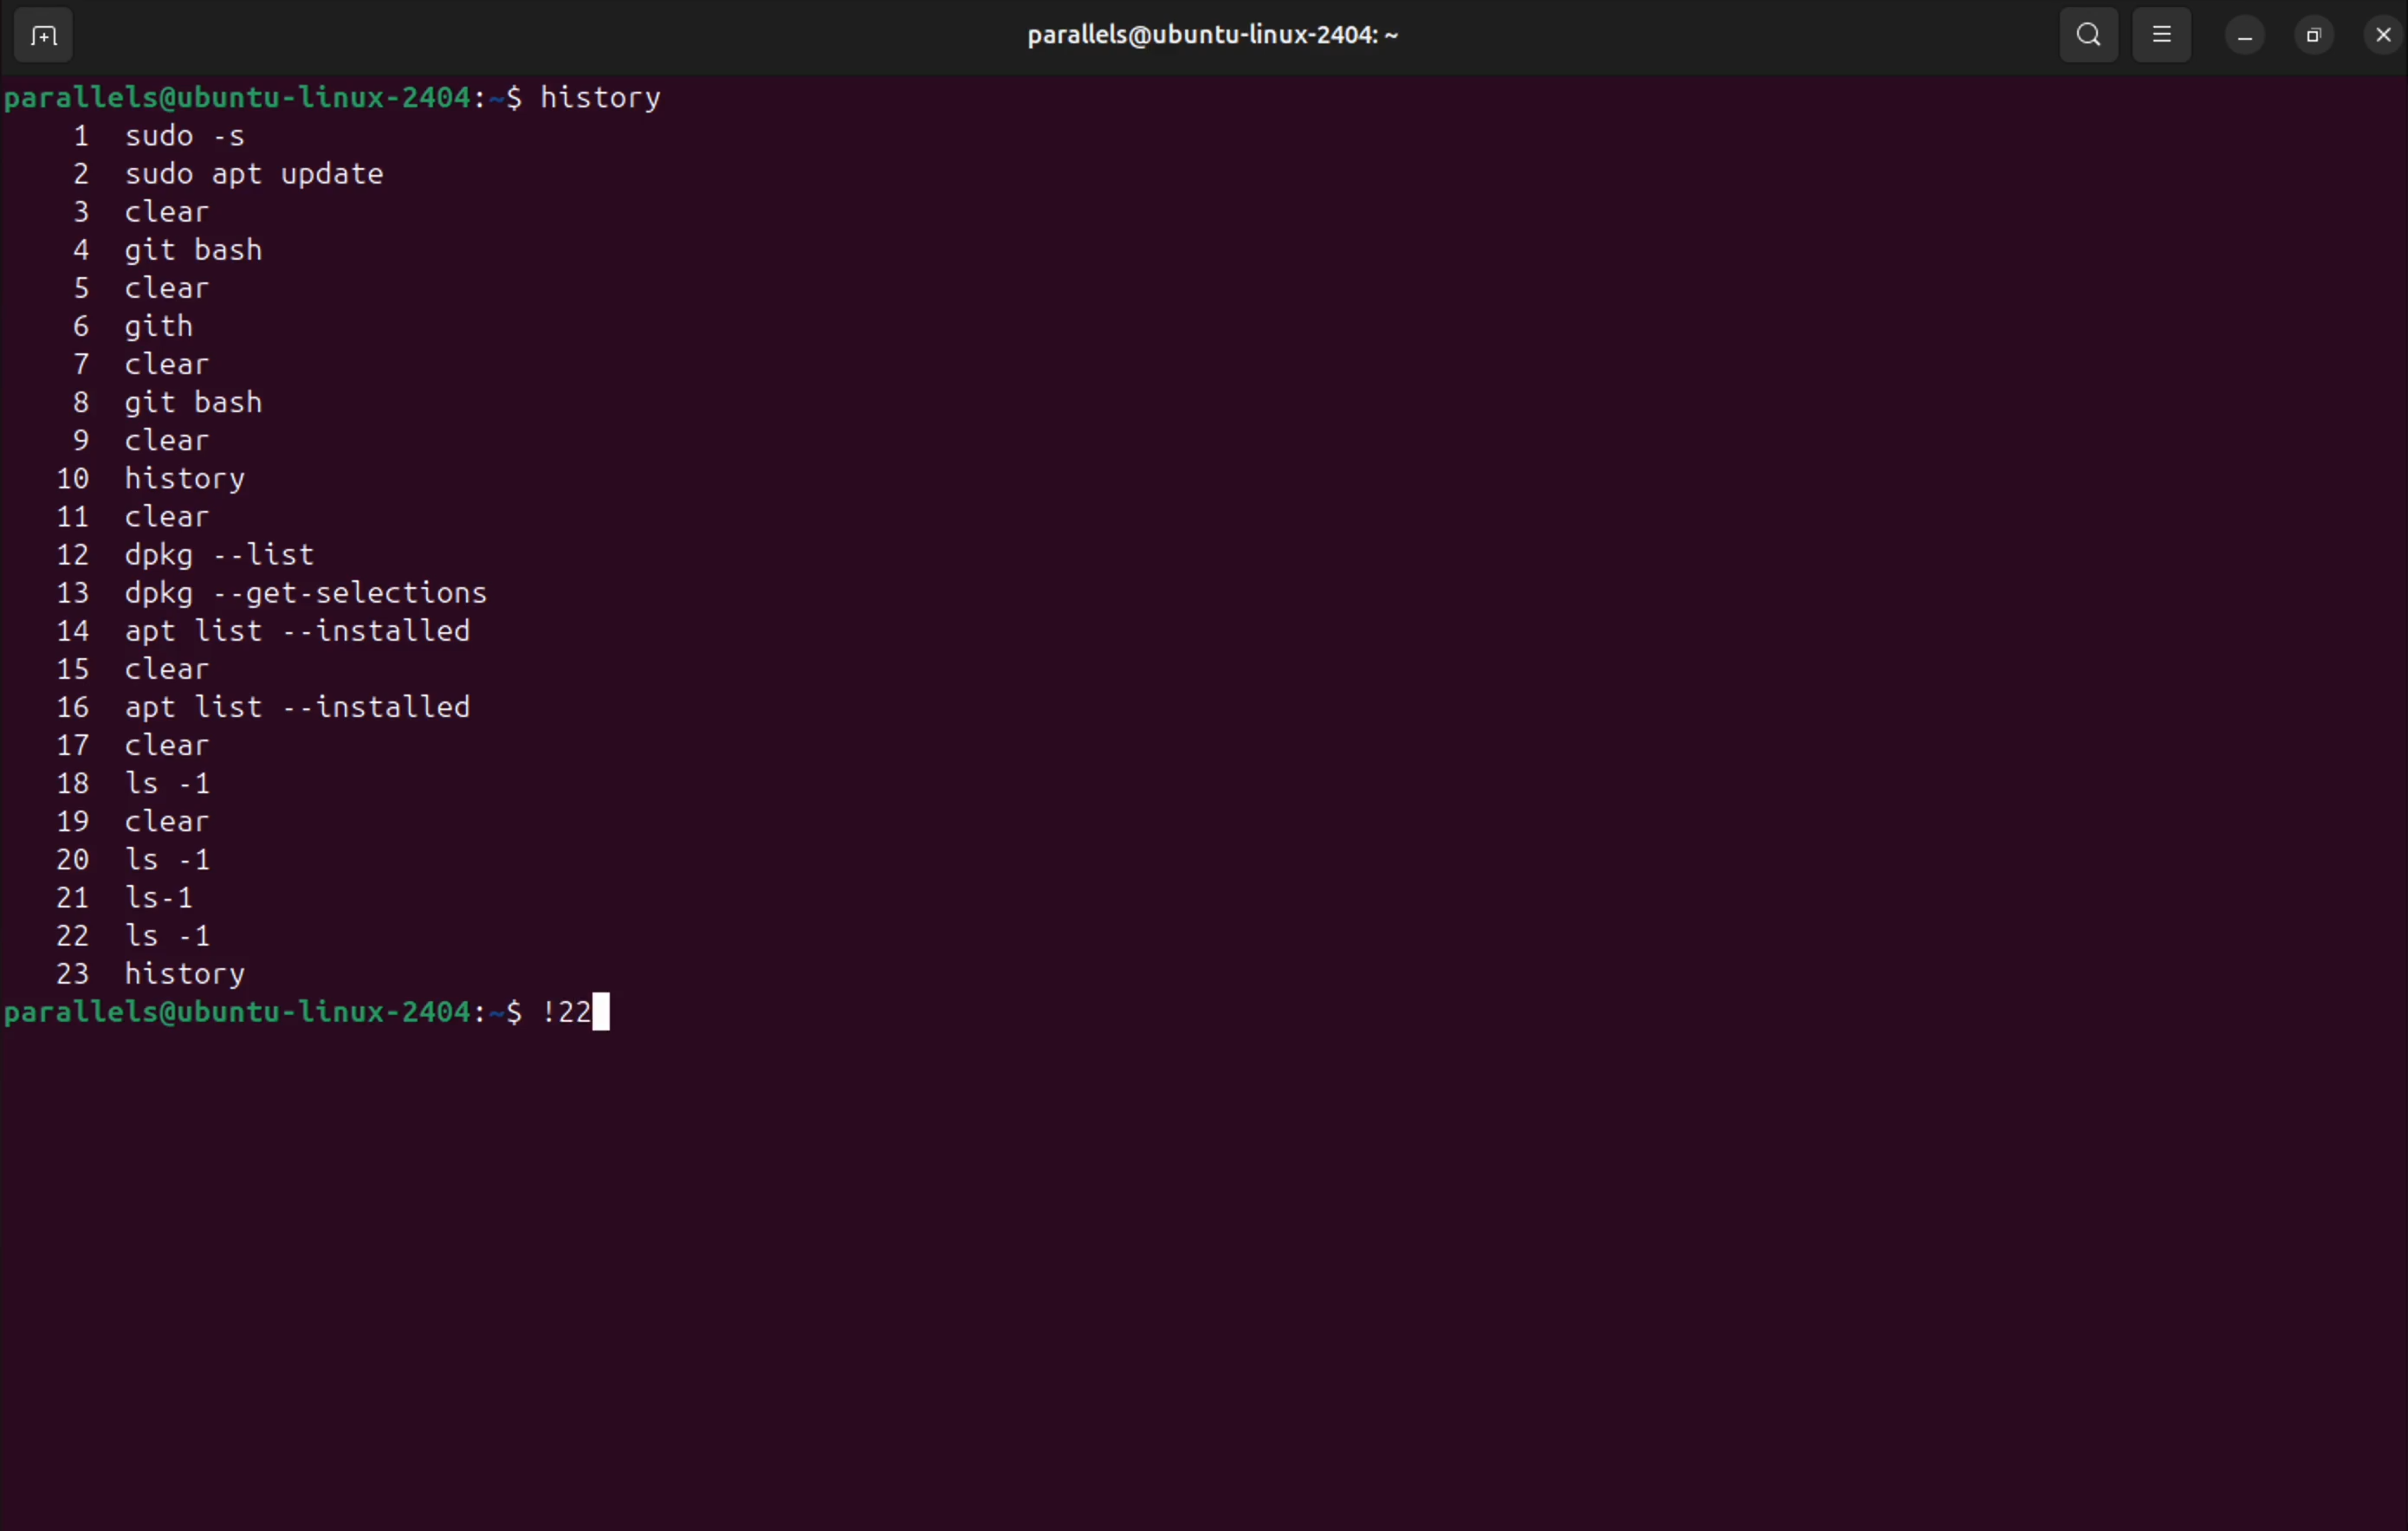  I want to click on 14 apt list installed, so click(289, 632).